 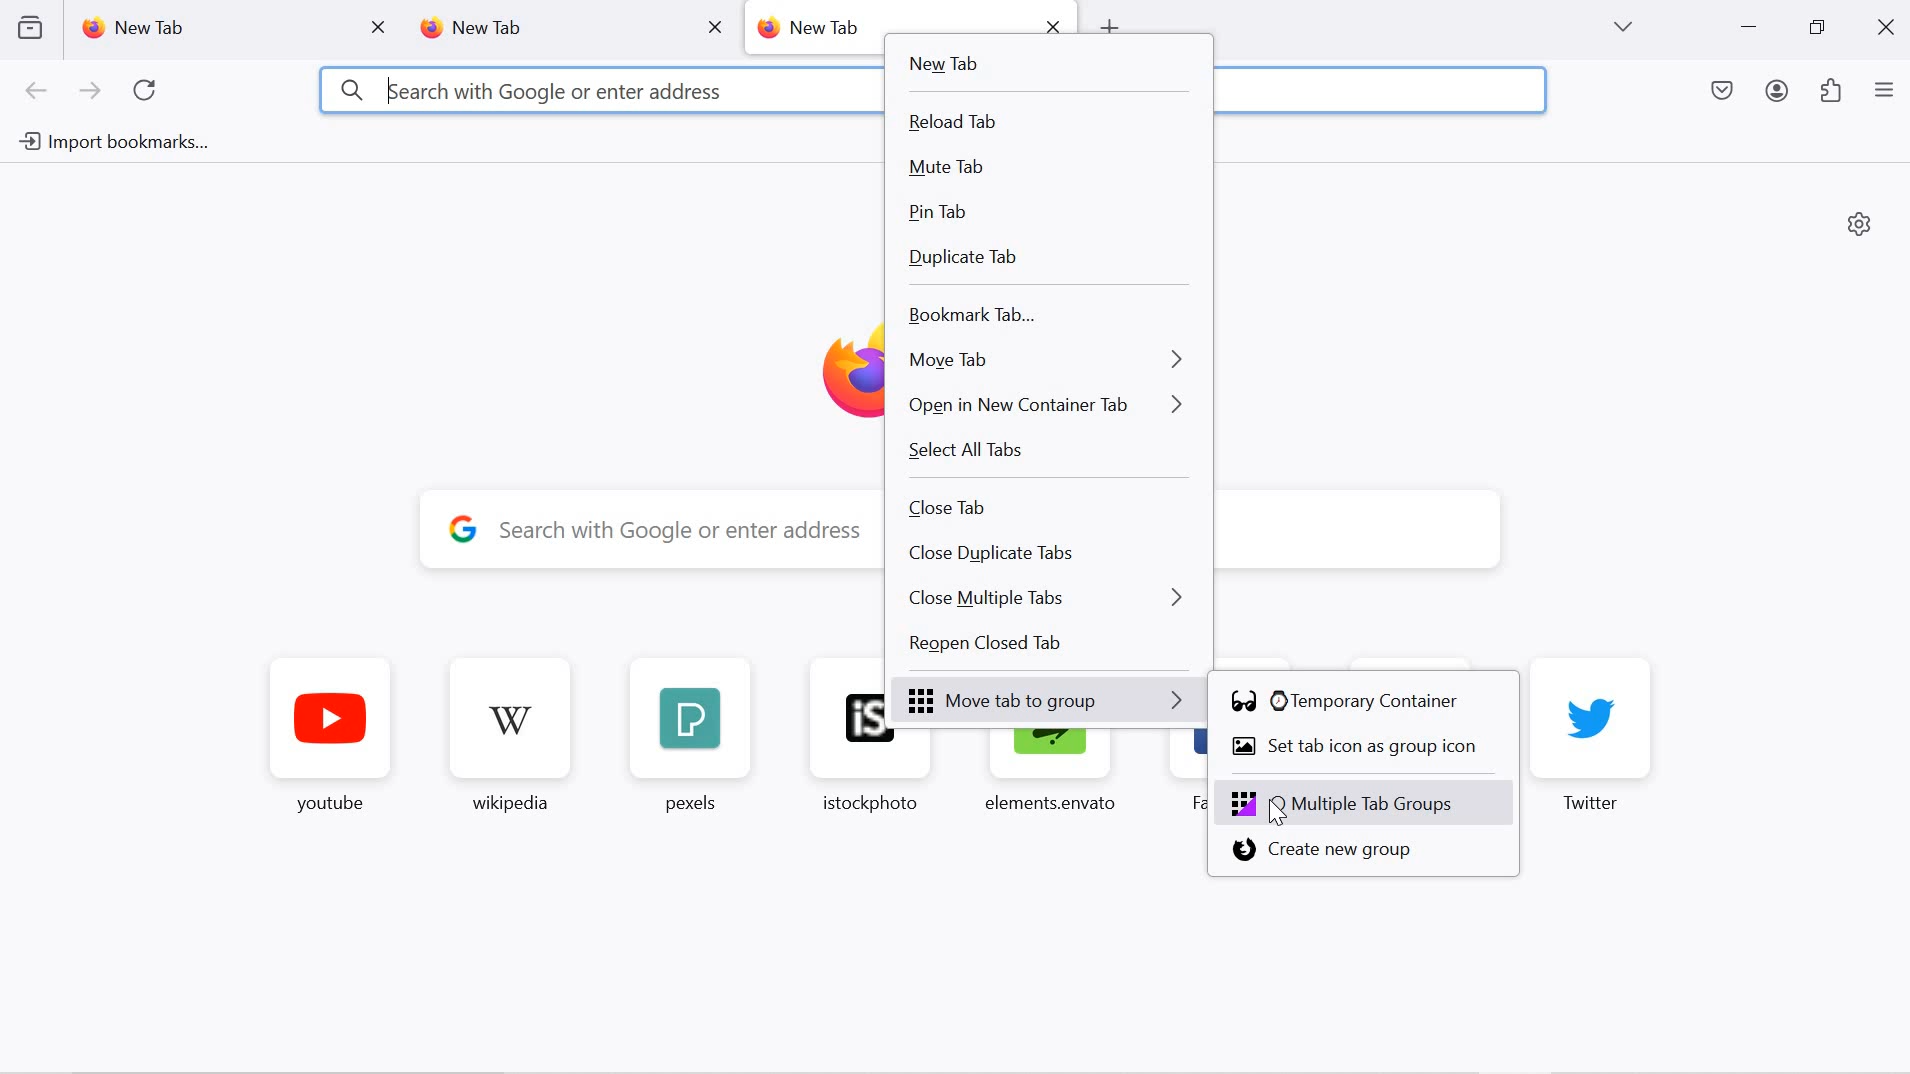 What do you see at coordinates (1860, 223) in the screenshot?
I see `personalize new tab` at bounding box center [1860, 223].